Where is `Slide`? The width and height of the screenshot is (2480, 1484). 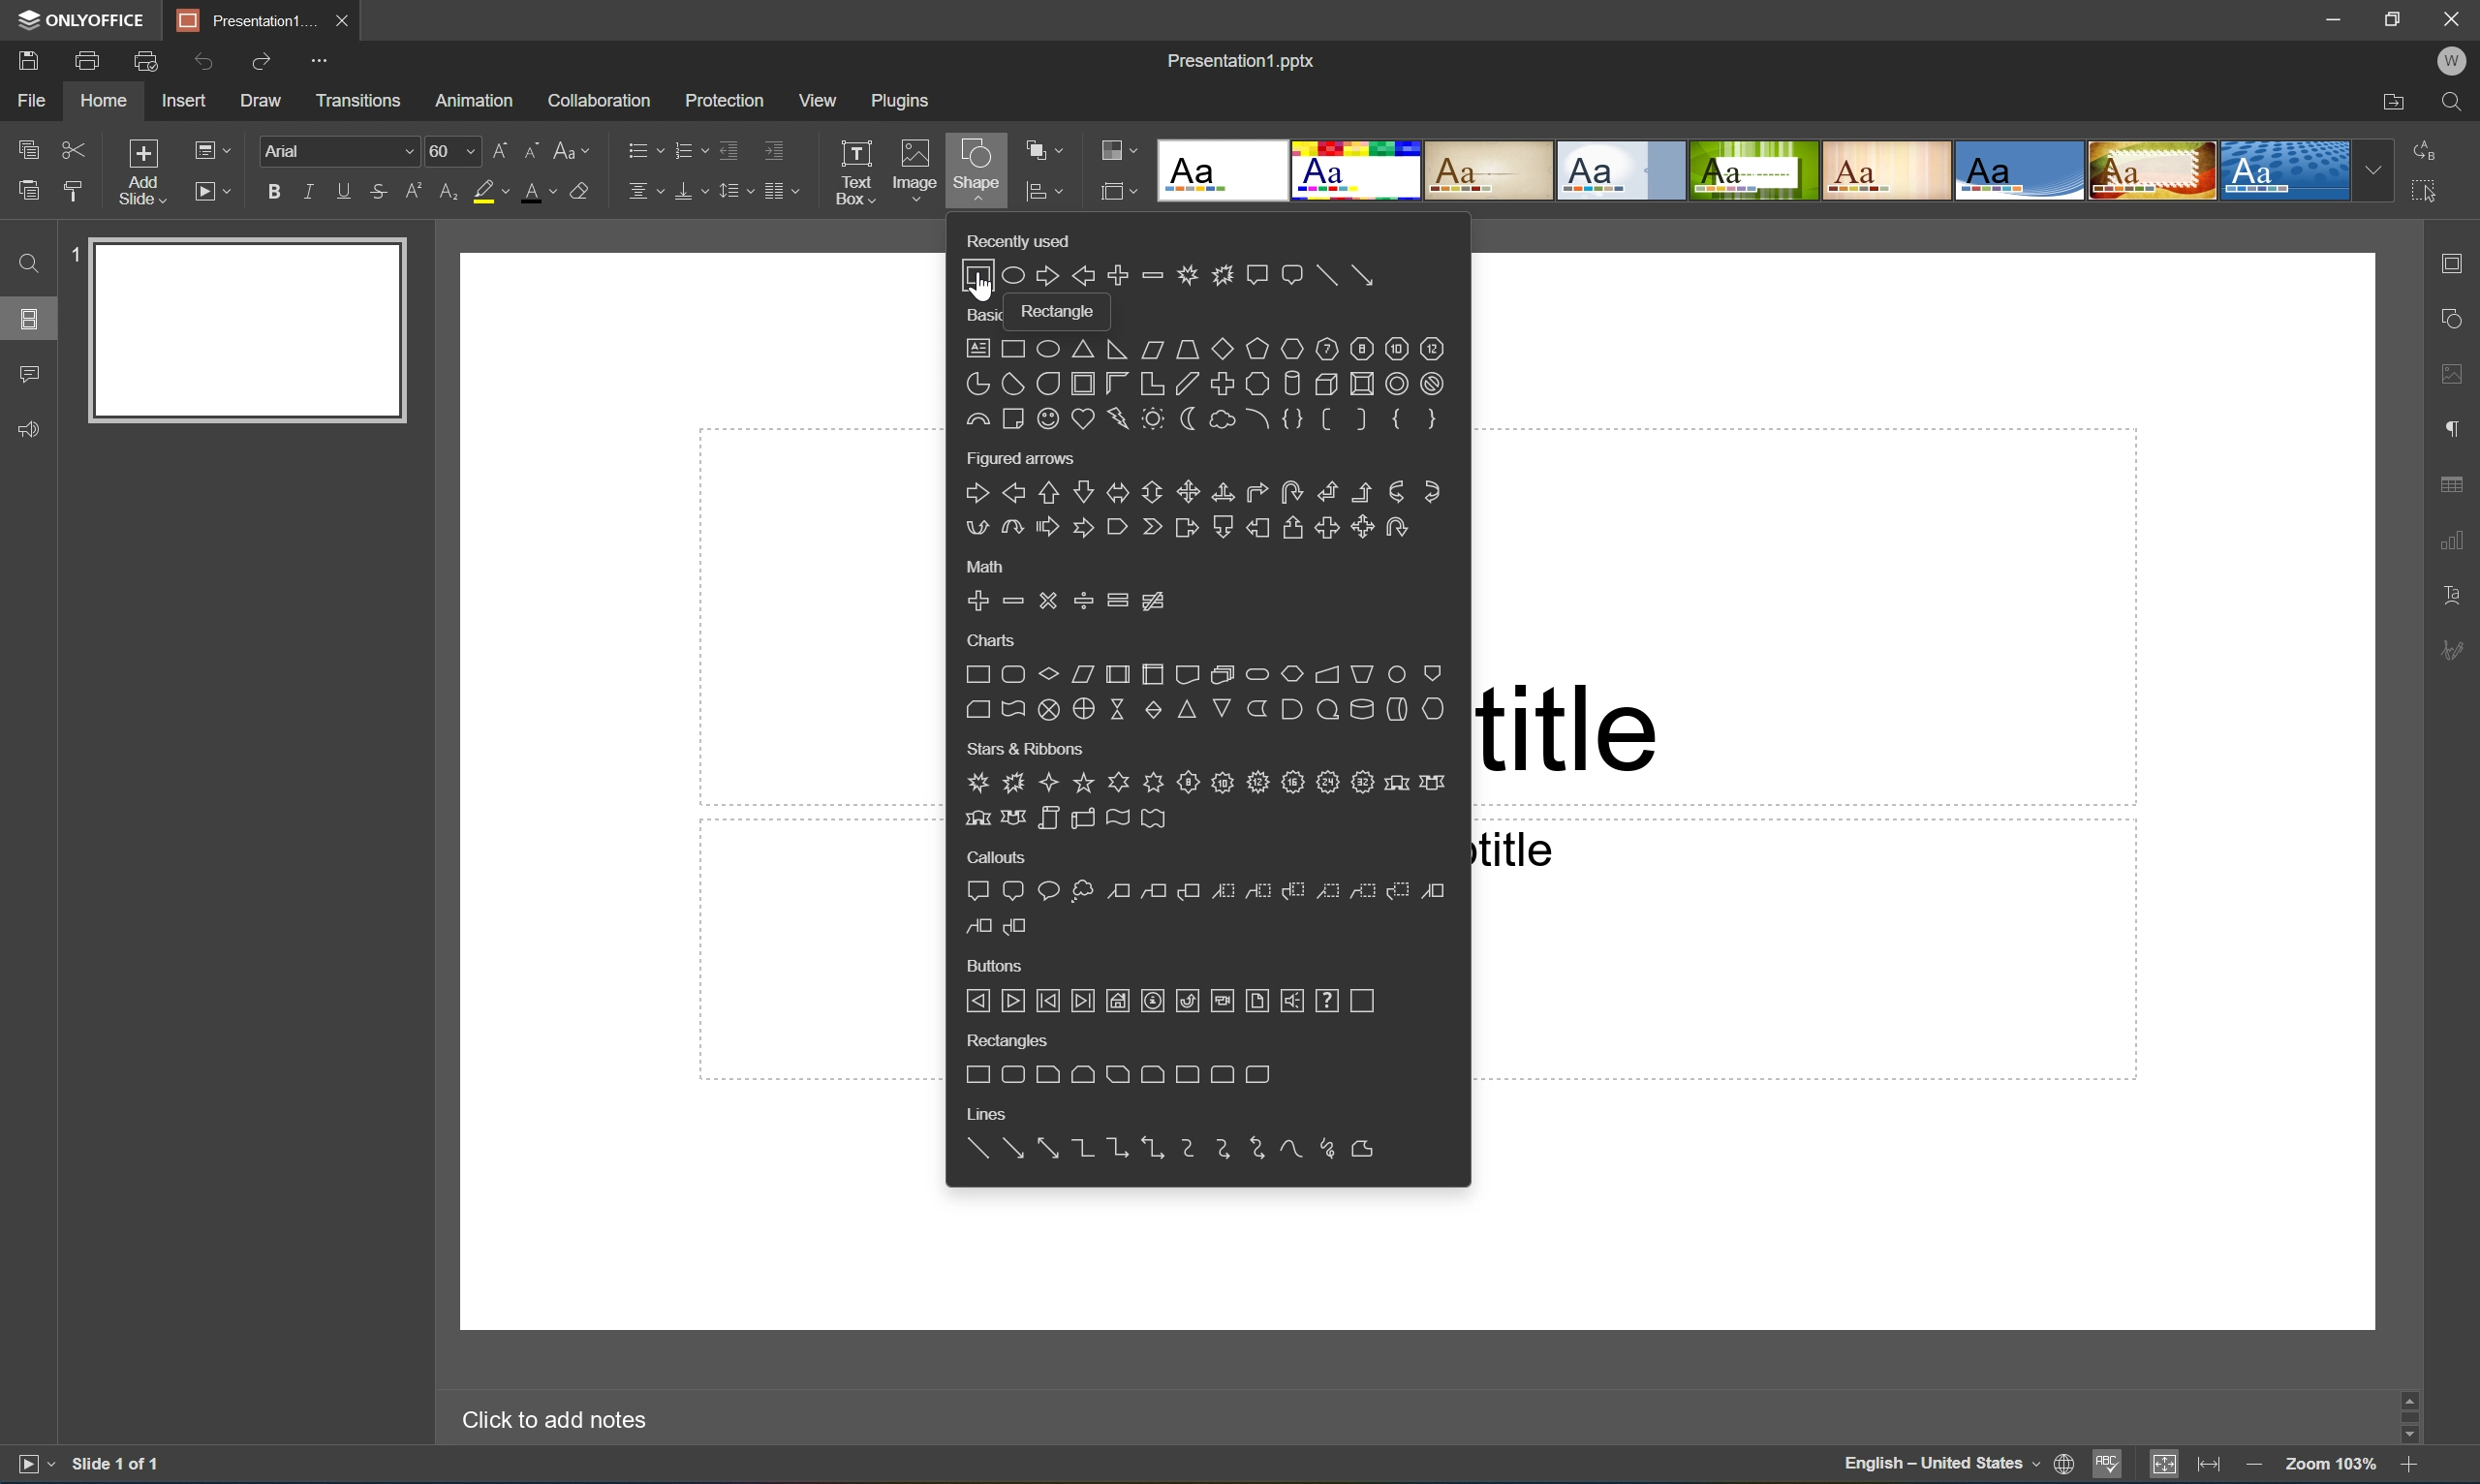 Slide is located at coordinates (250, 329).